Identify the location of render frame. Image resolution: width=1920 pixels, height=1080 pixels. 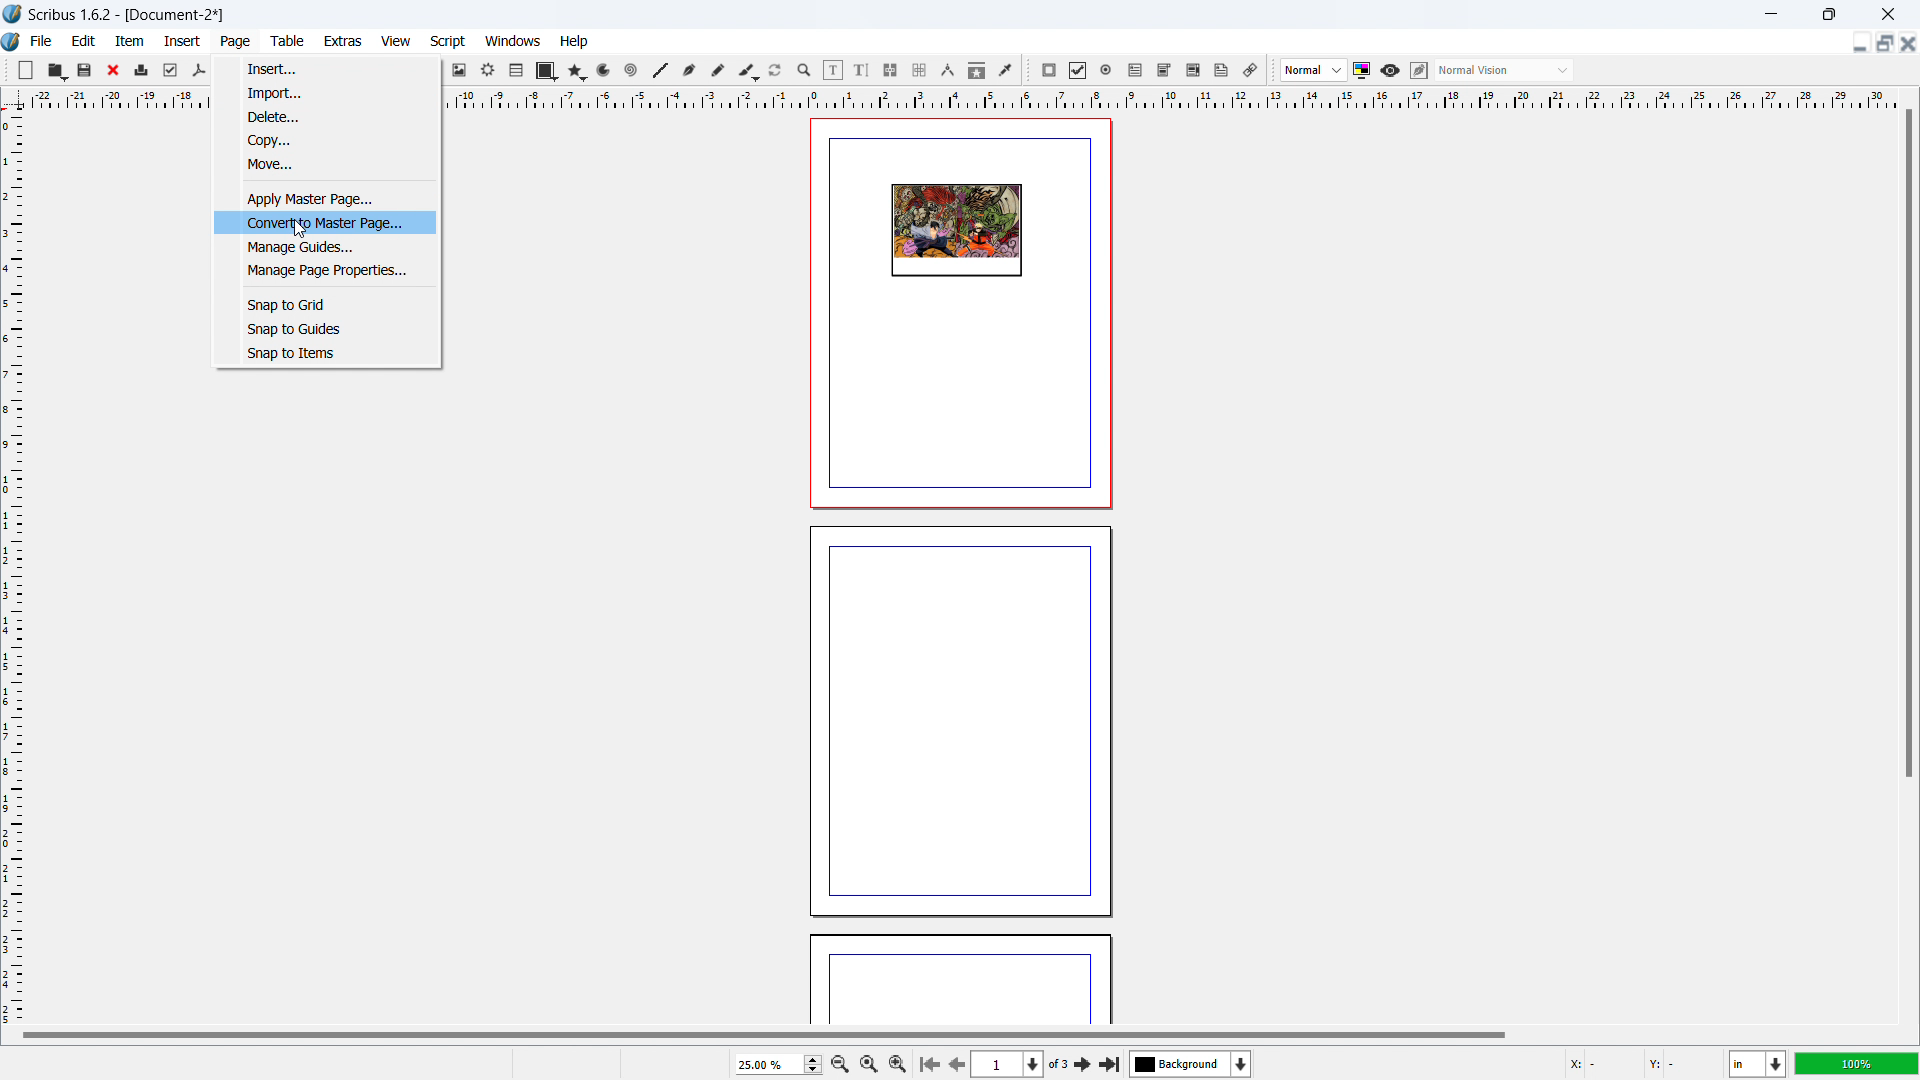
(488, 70).